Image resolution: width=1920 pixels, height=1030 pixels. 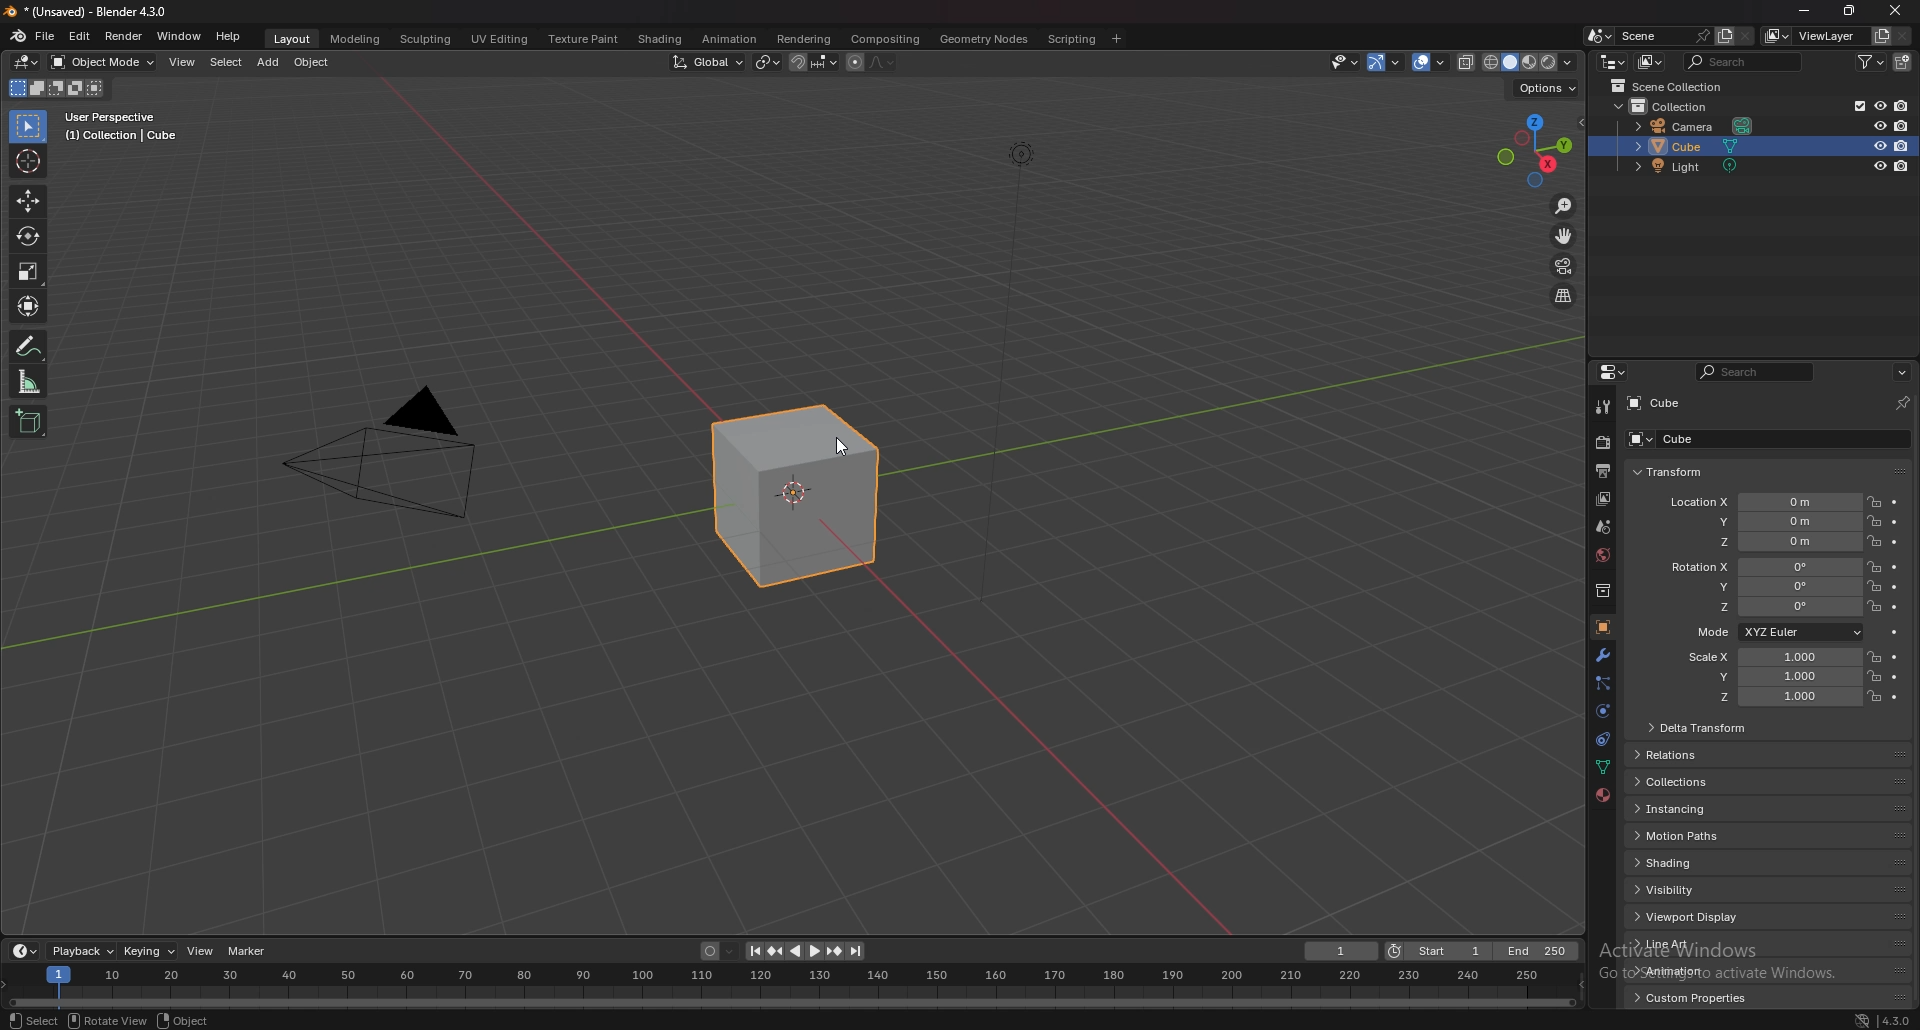 I want to click on collection, so click(x=1673, y=106).